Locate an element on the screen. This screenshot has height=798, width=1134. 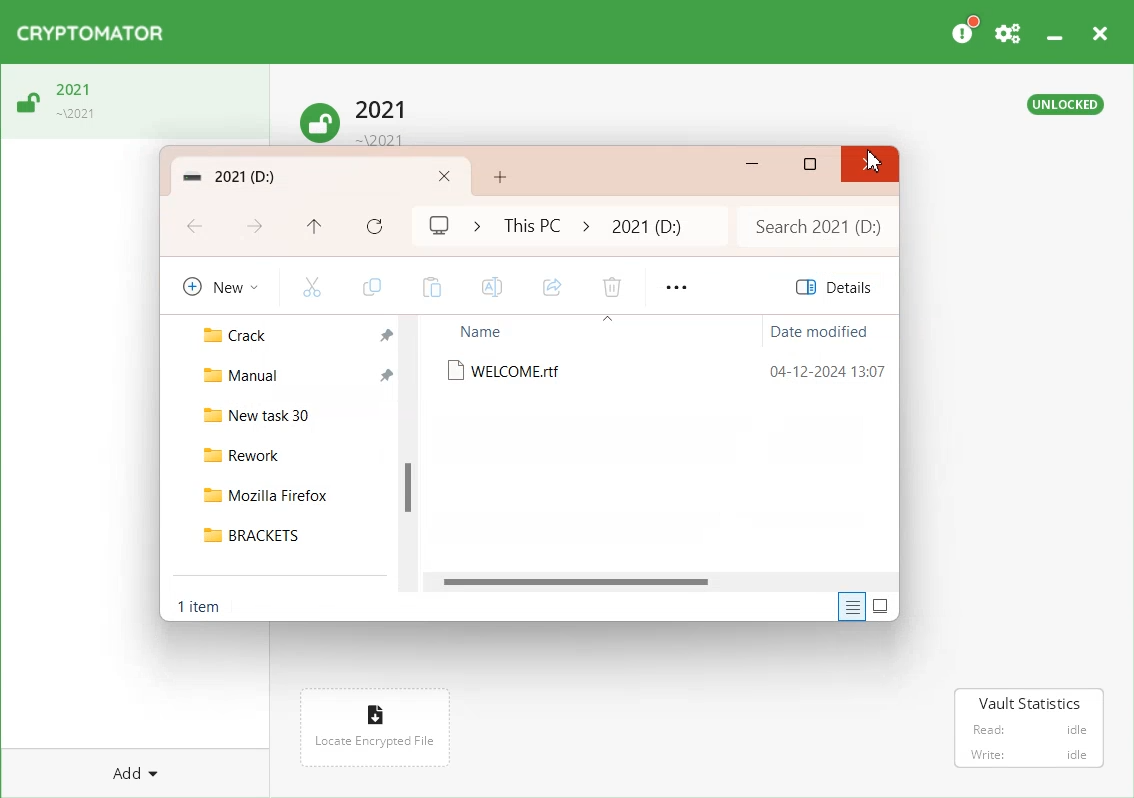
Share is located at coordinates (553, 286).